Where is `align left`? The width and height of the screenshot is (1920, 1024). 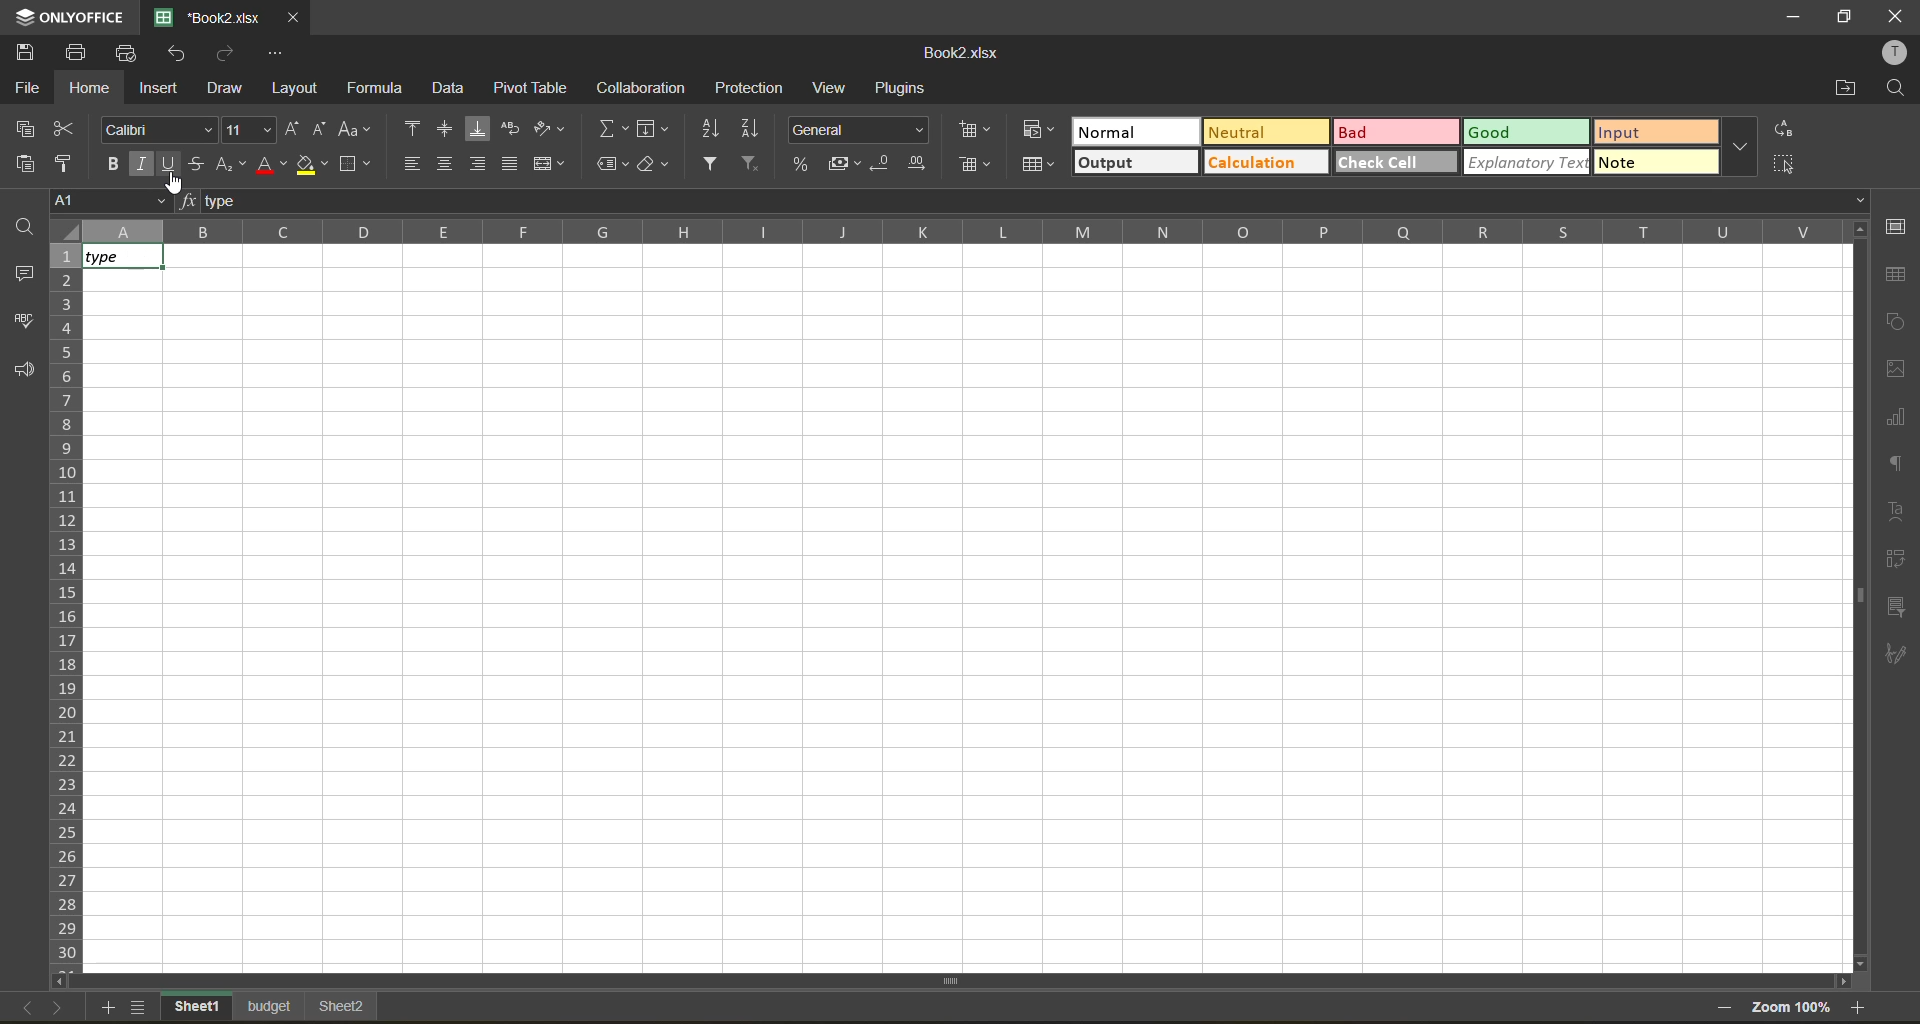
align left is located at coordinates (412, 164).